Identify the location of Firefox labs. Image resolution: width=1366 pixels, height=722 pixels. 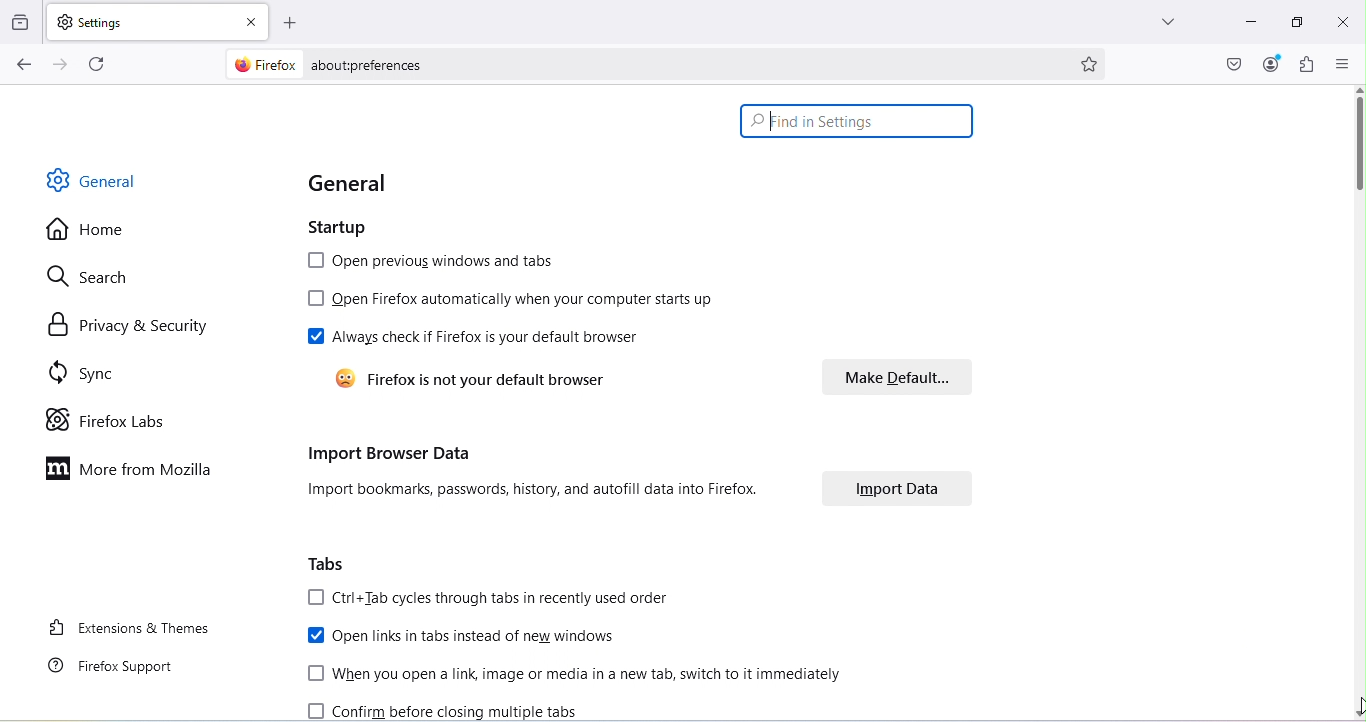
(94, 418).